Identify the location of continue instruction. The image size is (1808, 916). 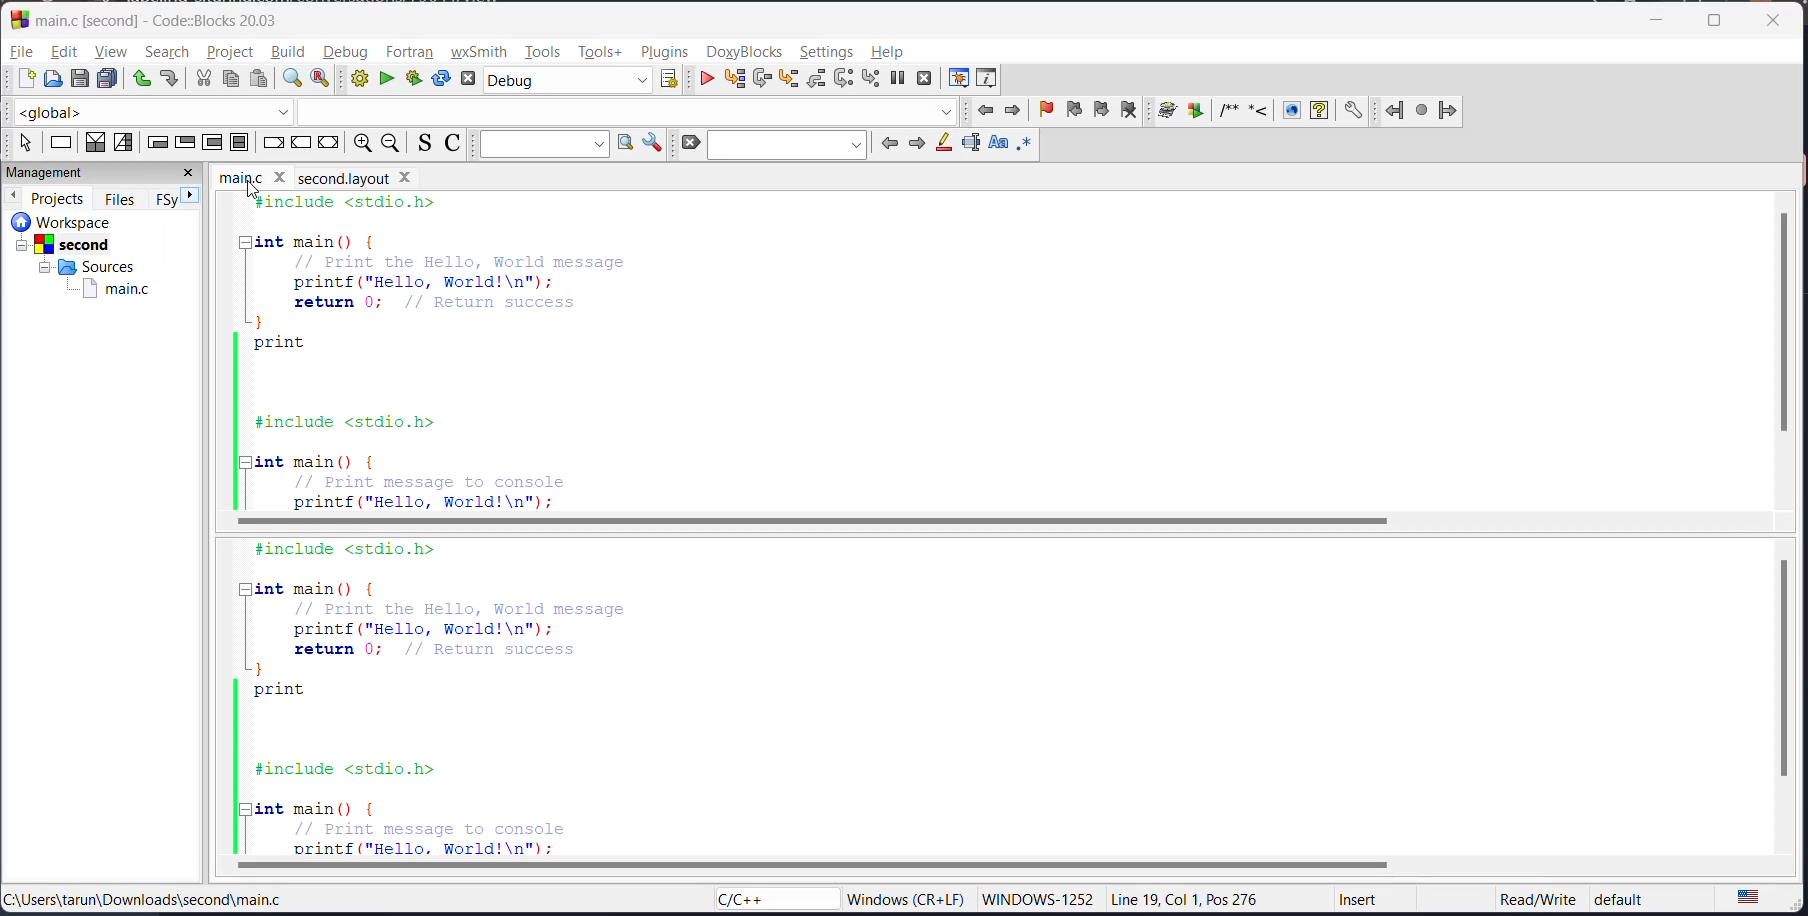
(298, 143).